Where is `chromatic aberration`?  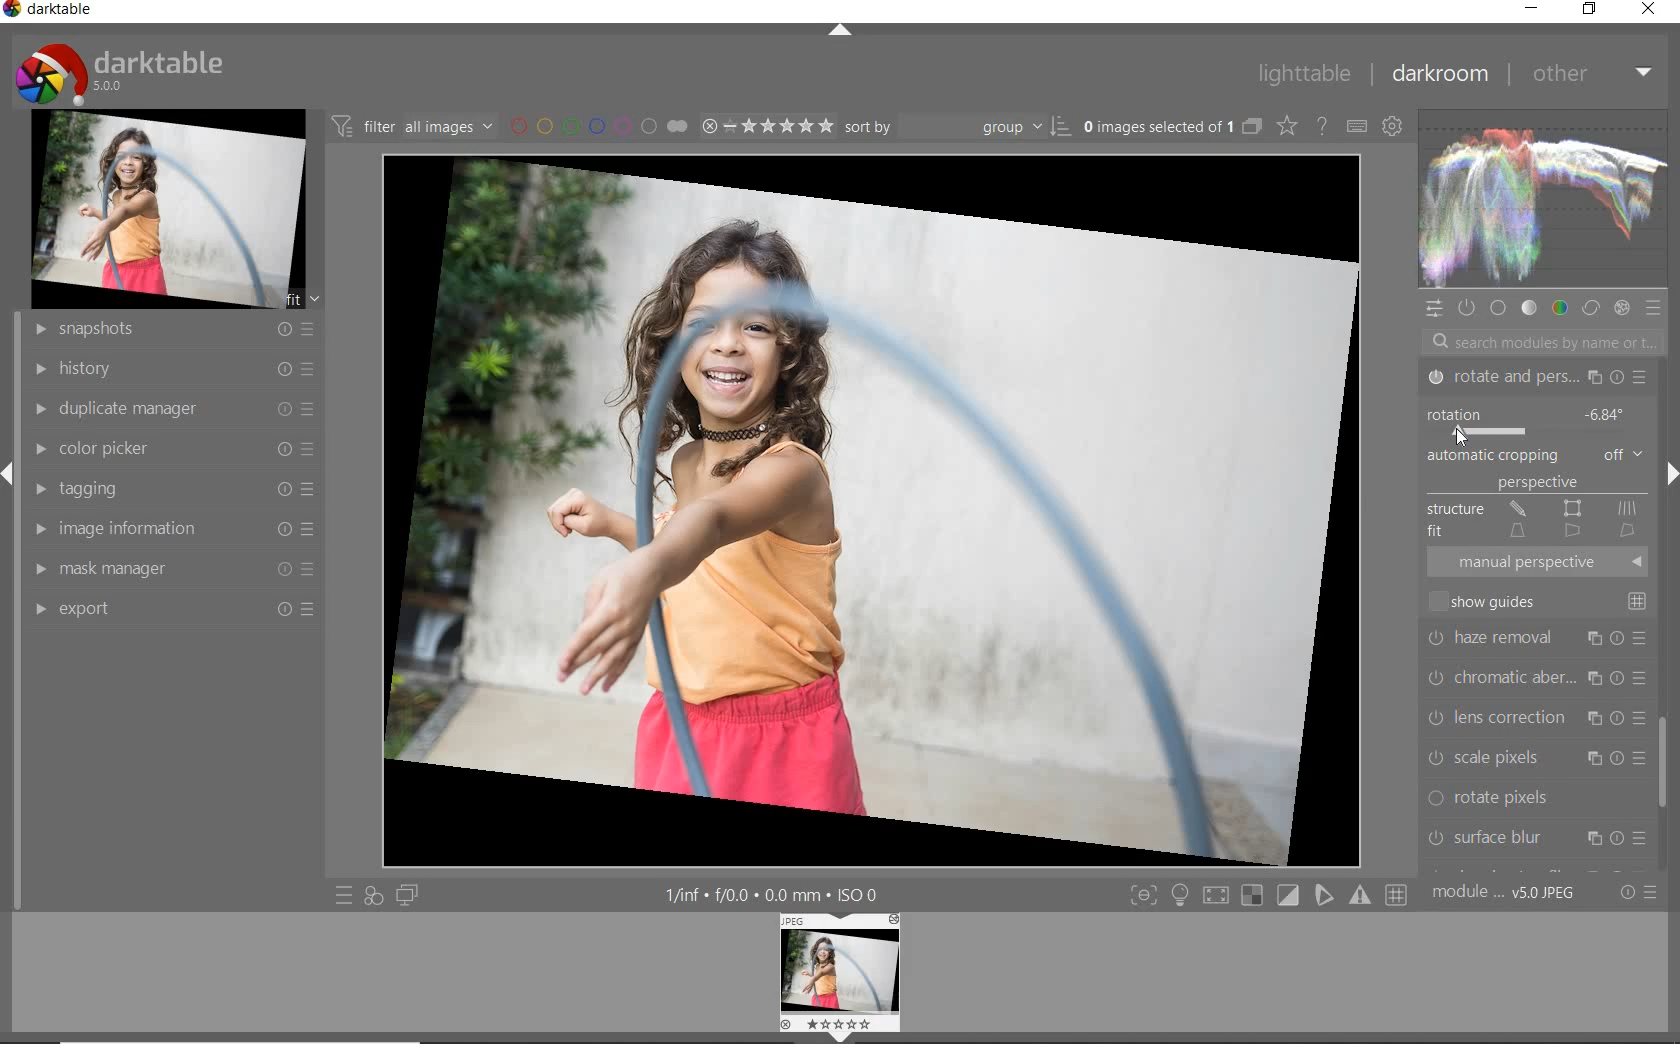
chromatic aberration is located at coordinates (1536, 676).